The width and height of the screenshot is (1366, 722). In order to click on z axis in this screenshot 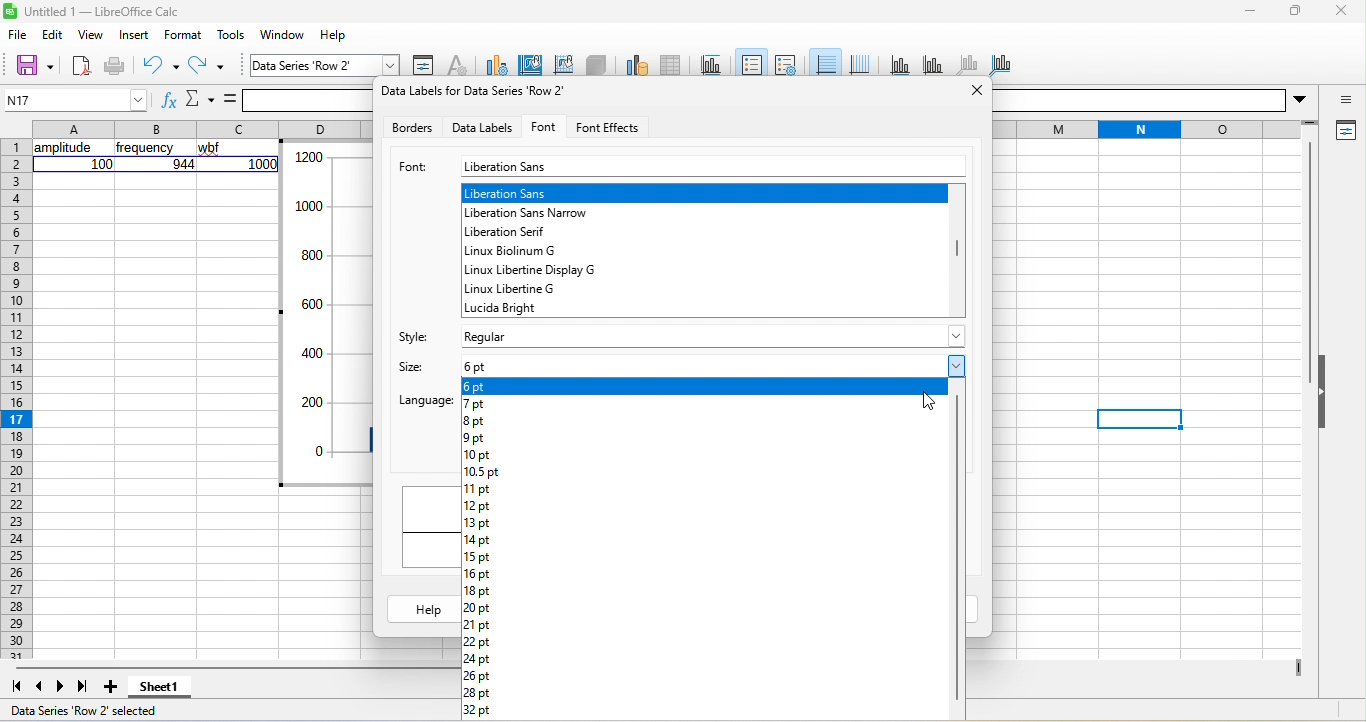, I will do `click(971, 63)`.